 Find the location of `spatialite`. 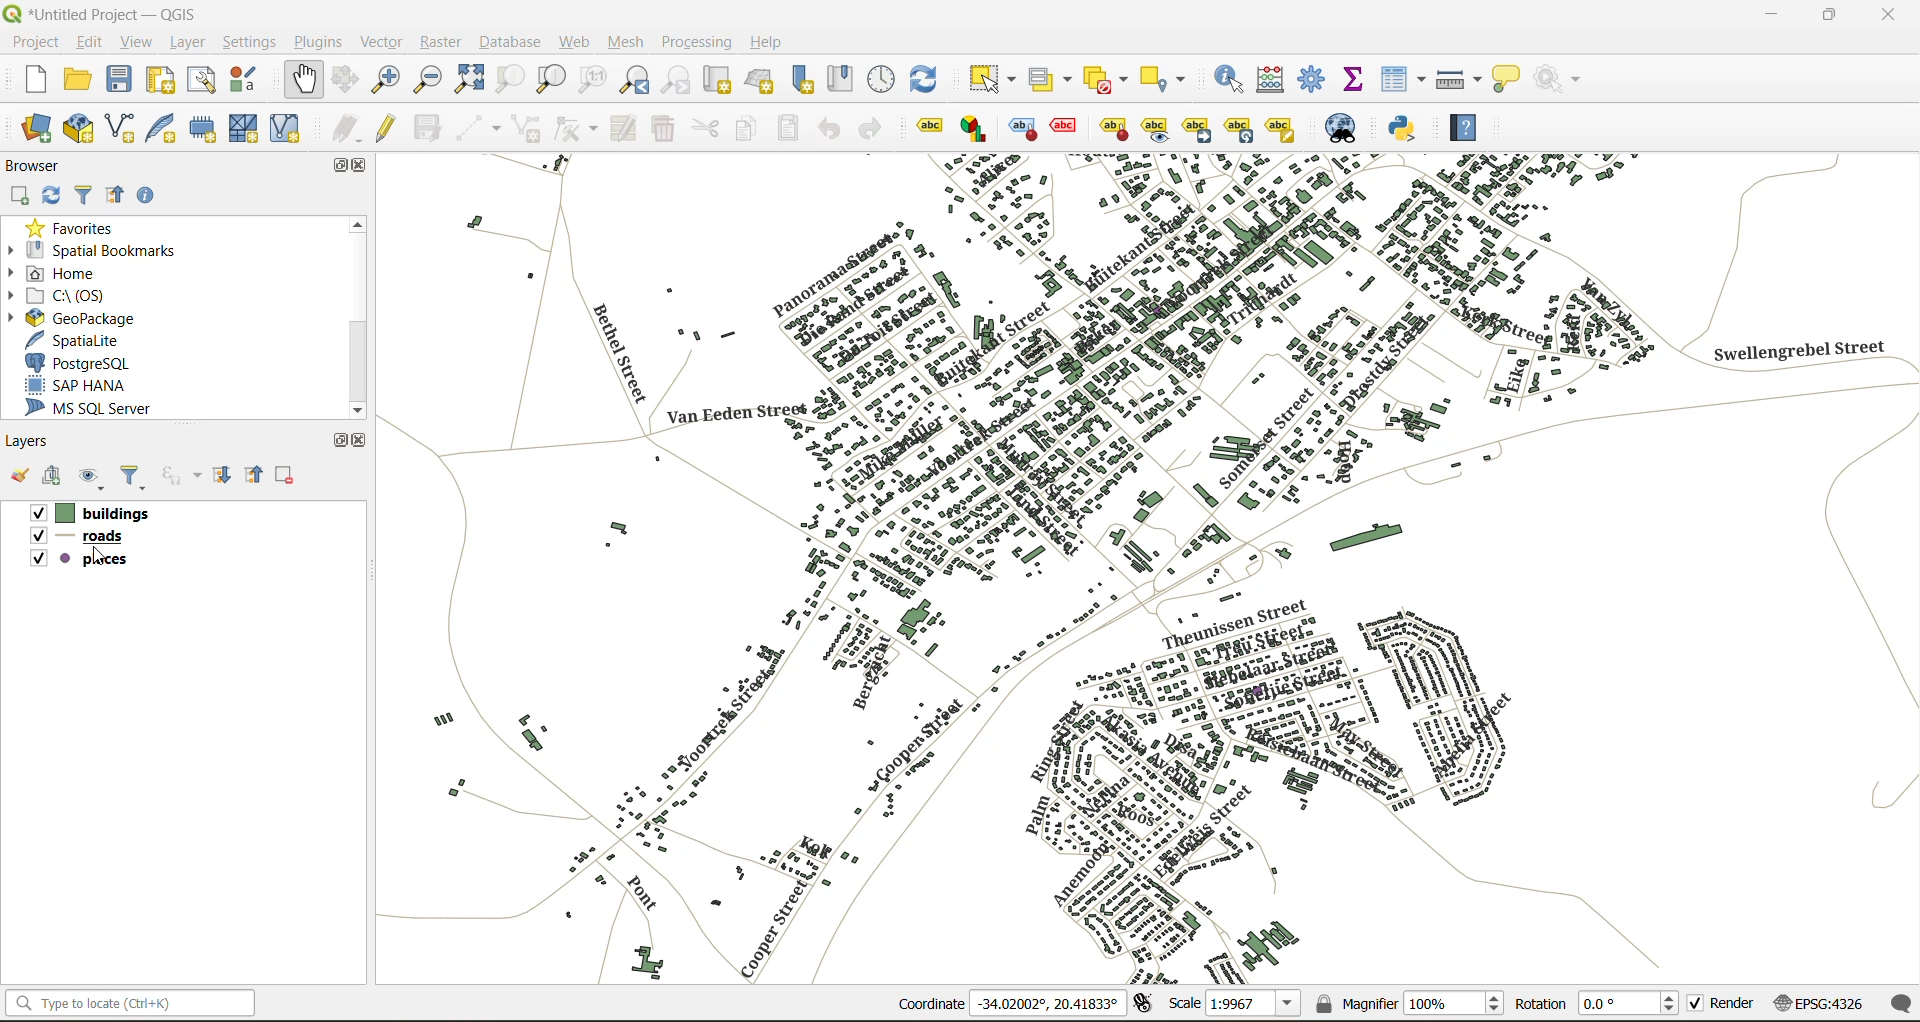

spatialite is located at coordinates (75, 342).